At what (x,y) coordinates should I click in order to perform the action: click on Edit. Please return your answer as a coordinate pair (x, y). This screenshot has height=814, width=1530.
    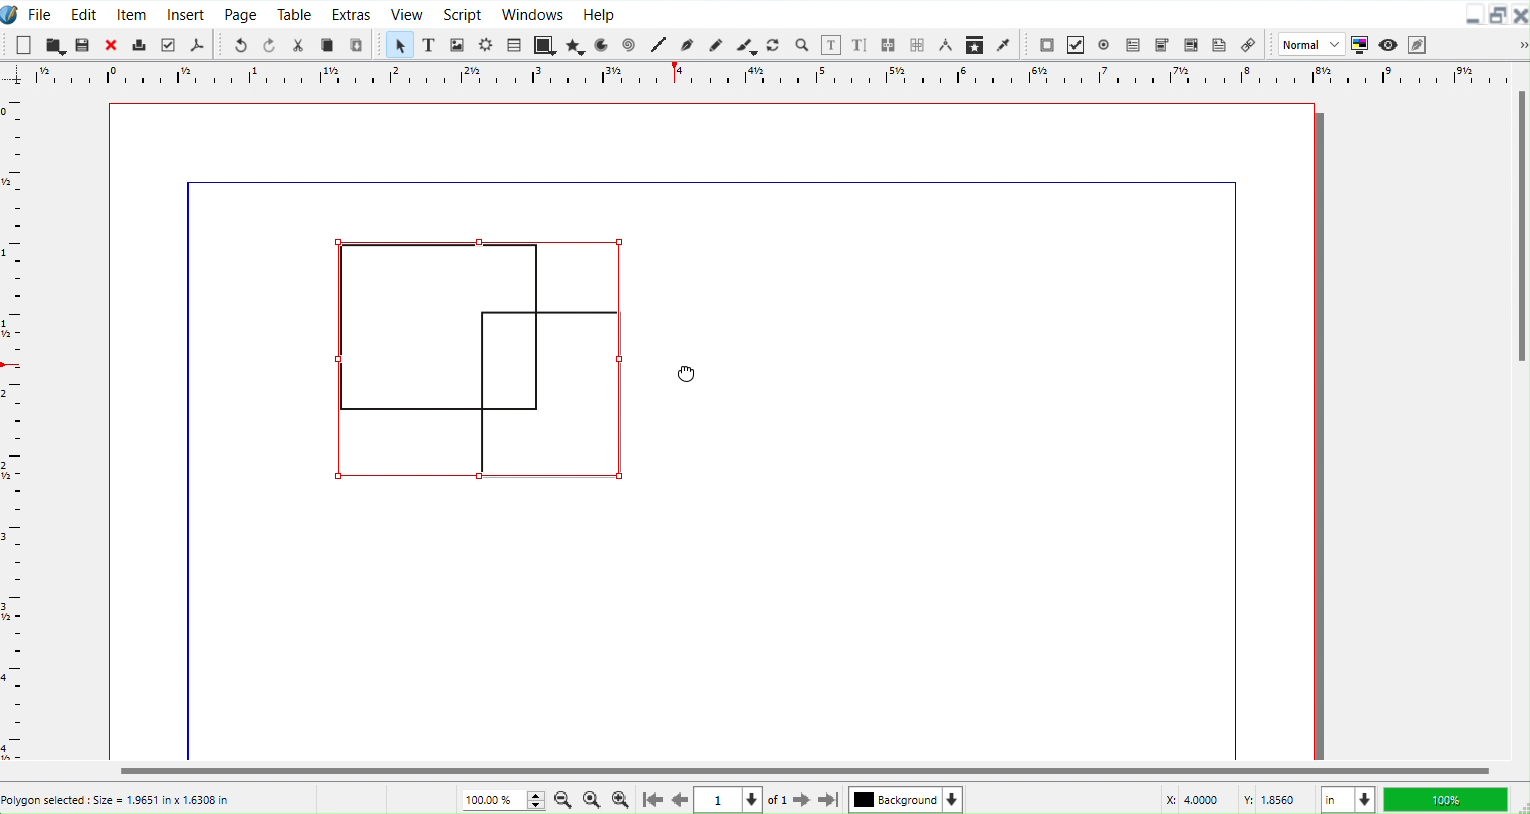
    Looking at the image, I should click on (83, 12).